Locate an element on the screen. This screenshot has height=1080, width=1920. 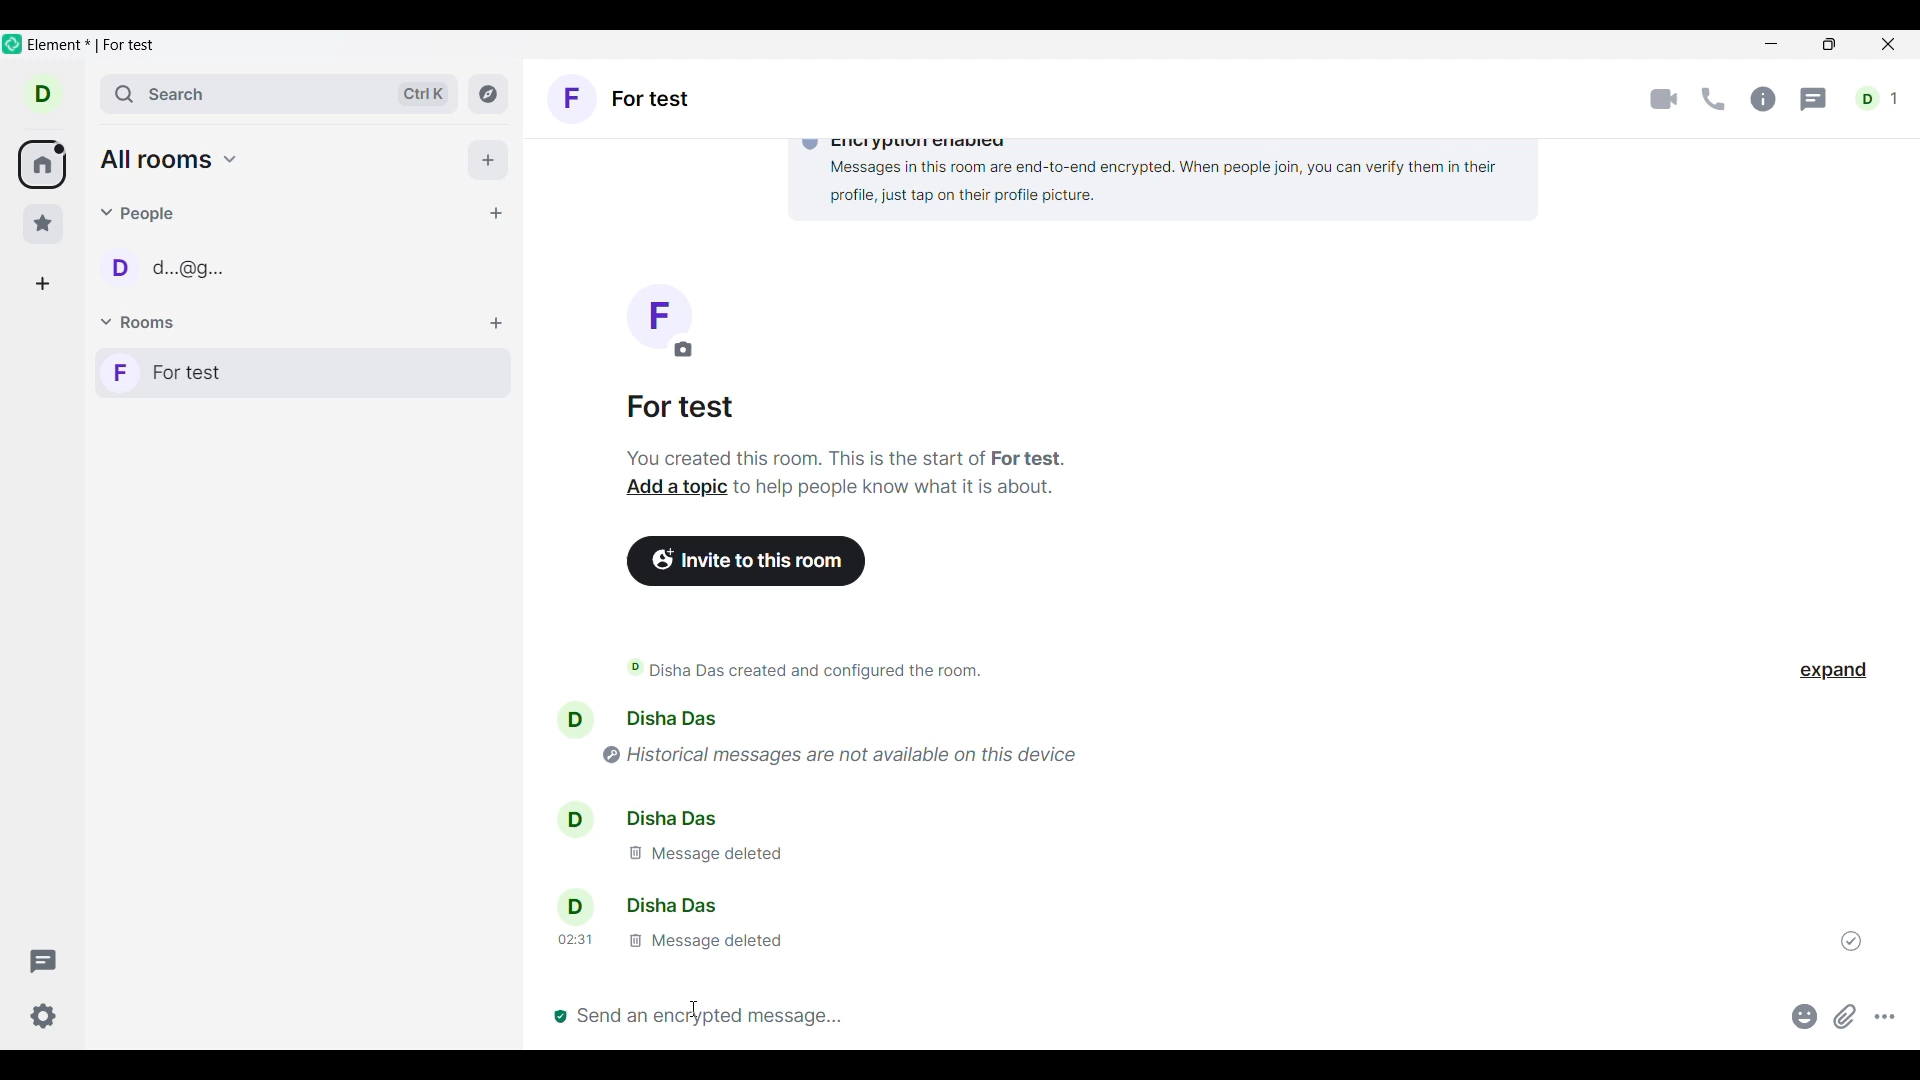
Room info is located at coordinates (1763, 99).